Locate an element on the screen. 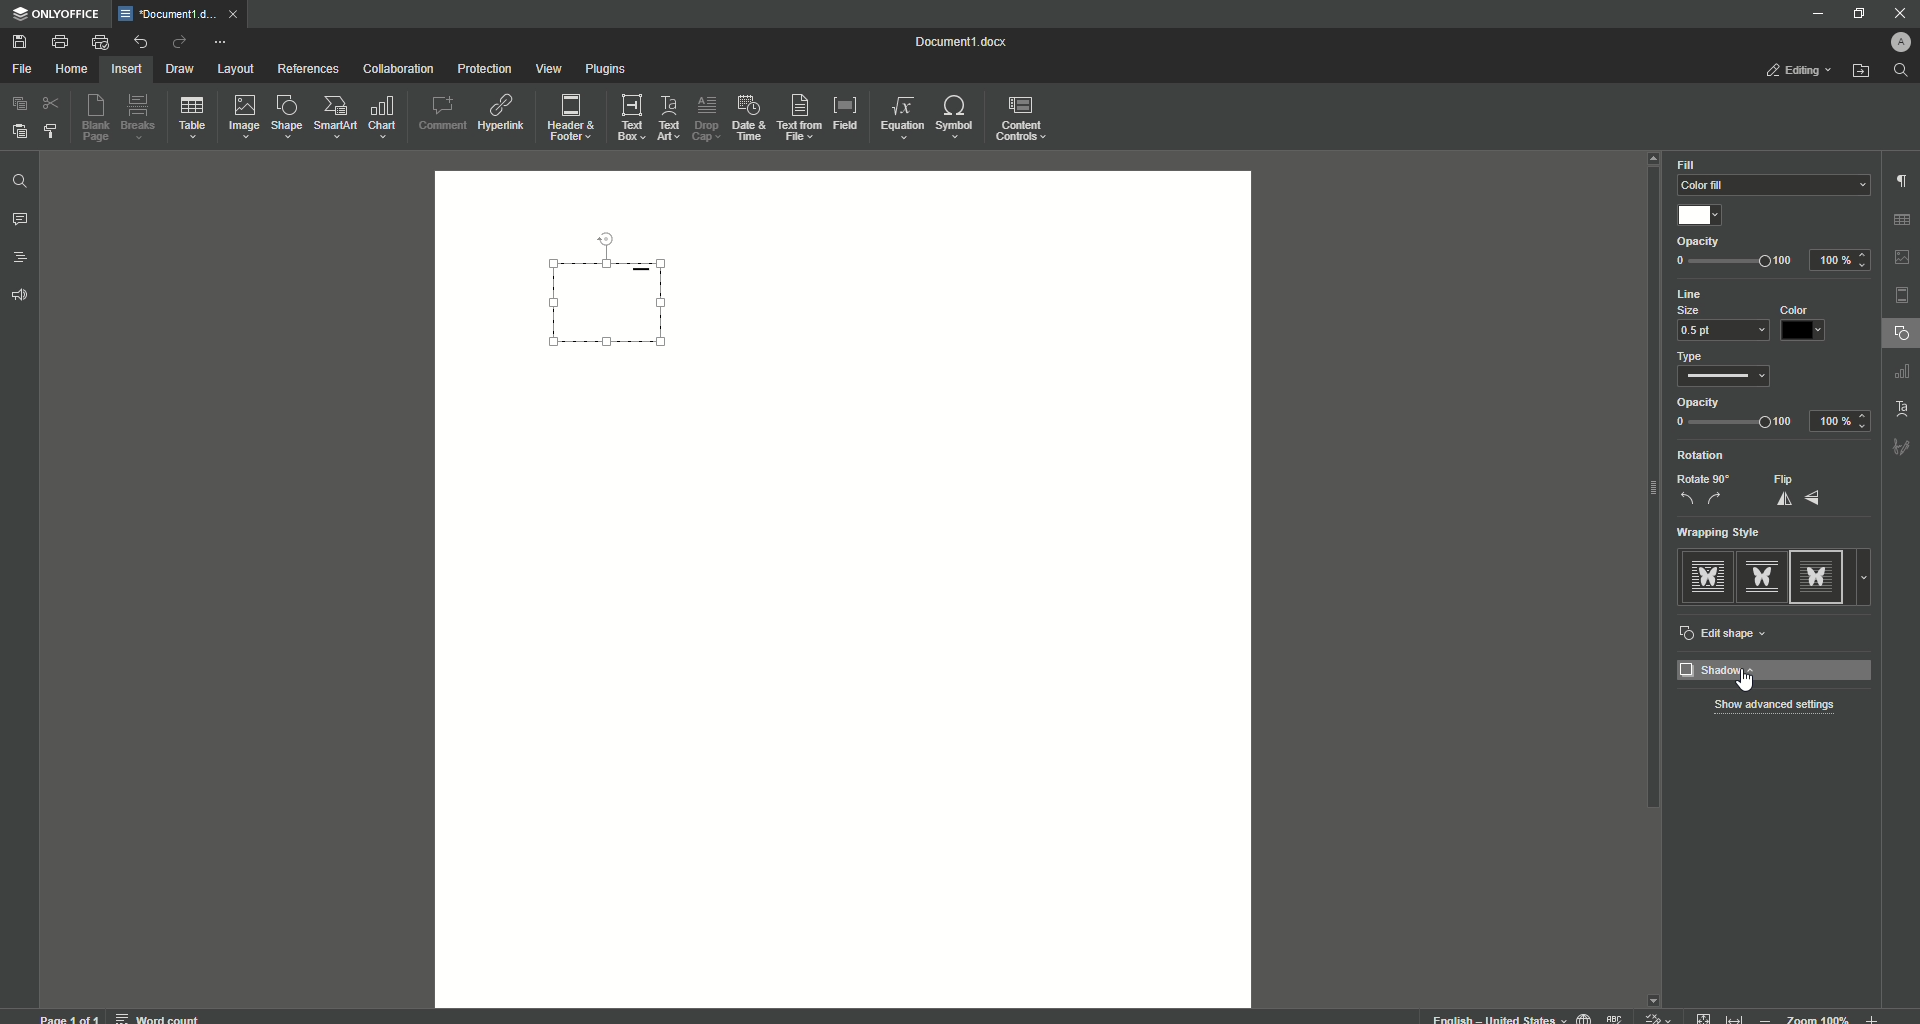 The image size is (1920, 1024). Image is located at coordinates (242, 116).